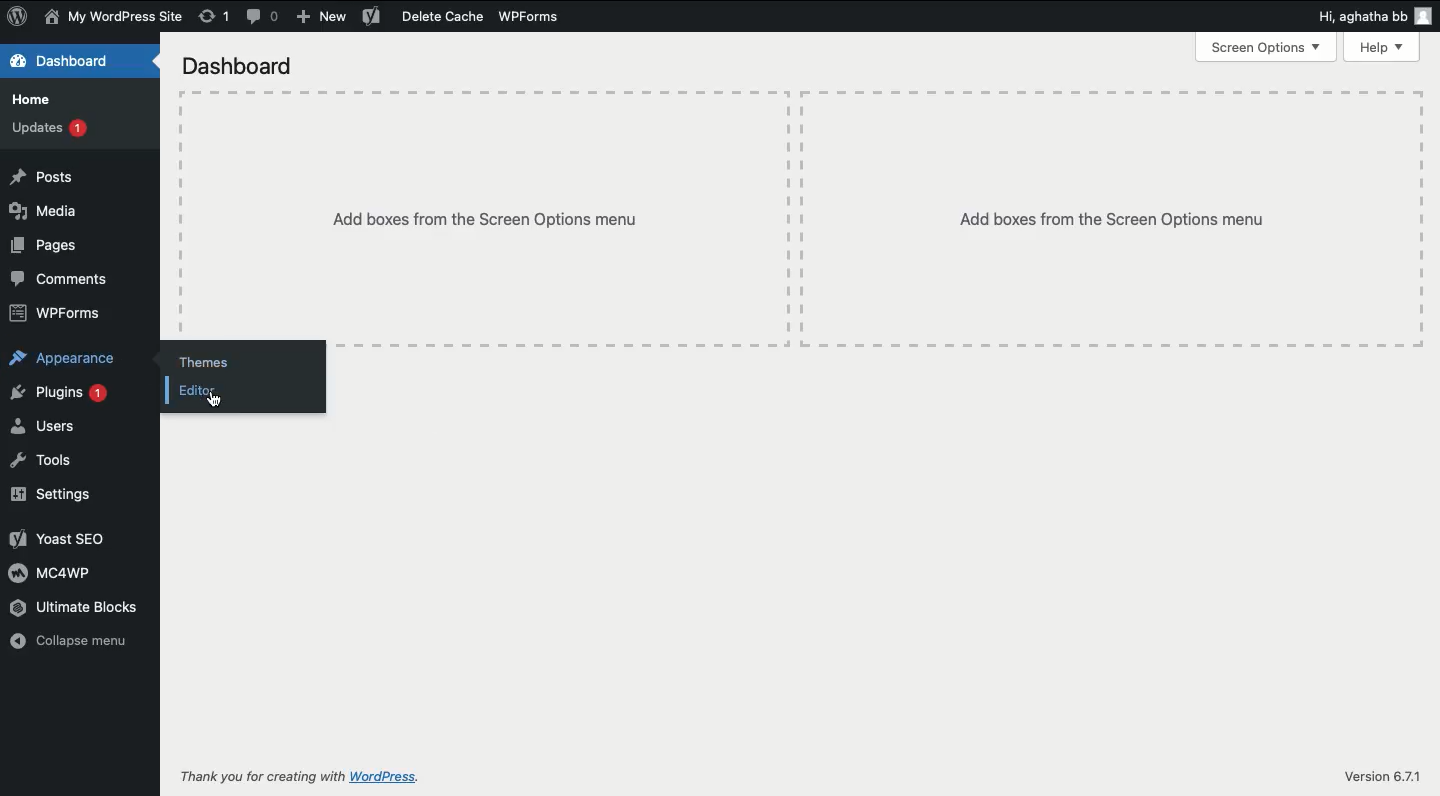  Describe the element at coordinates (222, 407) in the screenshot. I see `cursor` at that location.